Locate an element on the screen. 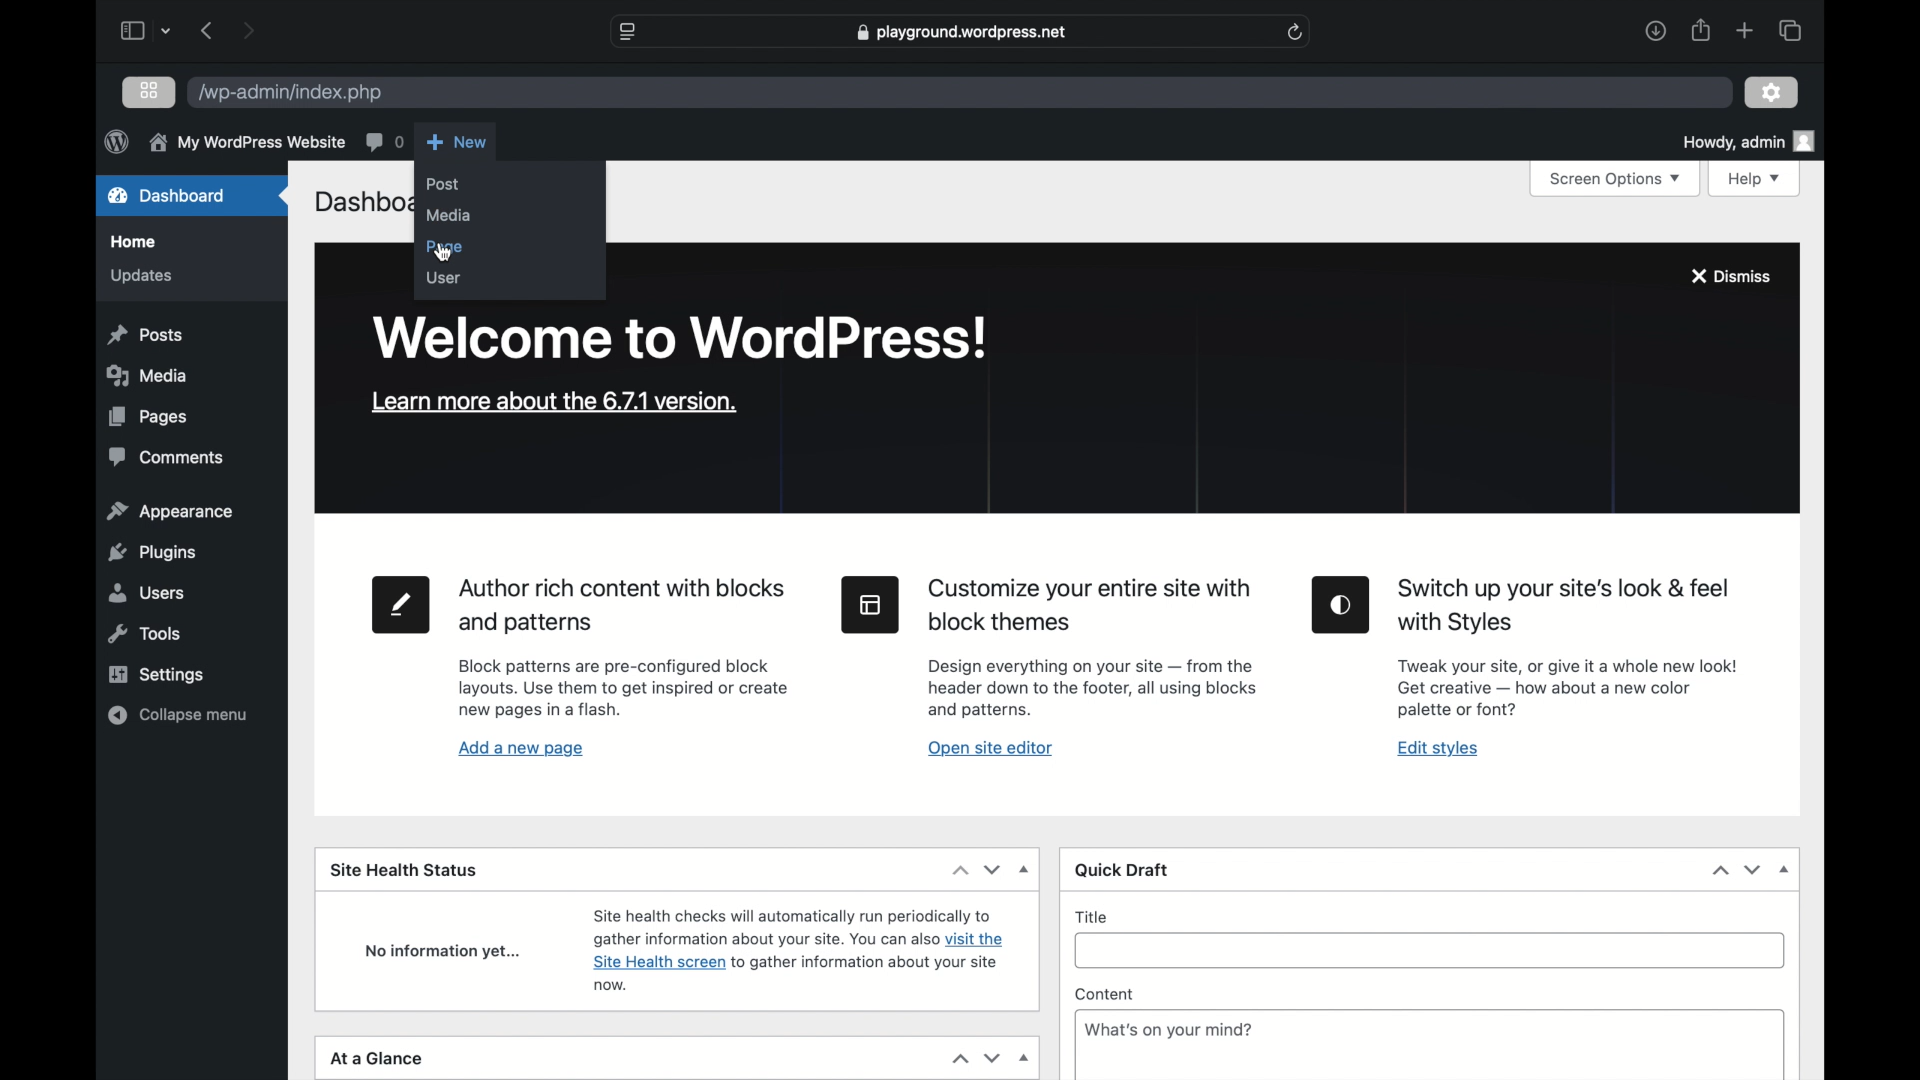  dashboard is located at coordinates (168, 195).